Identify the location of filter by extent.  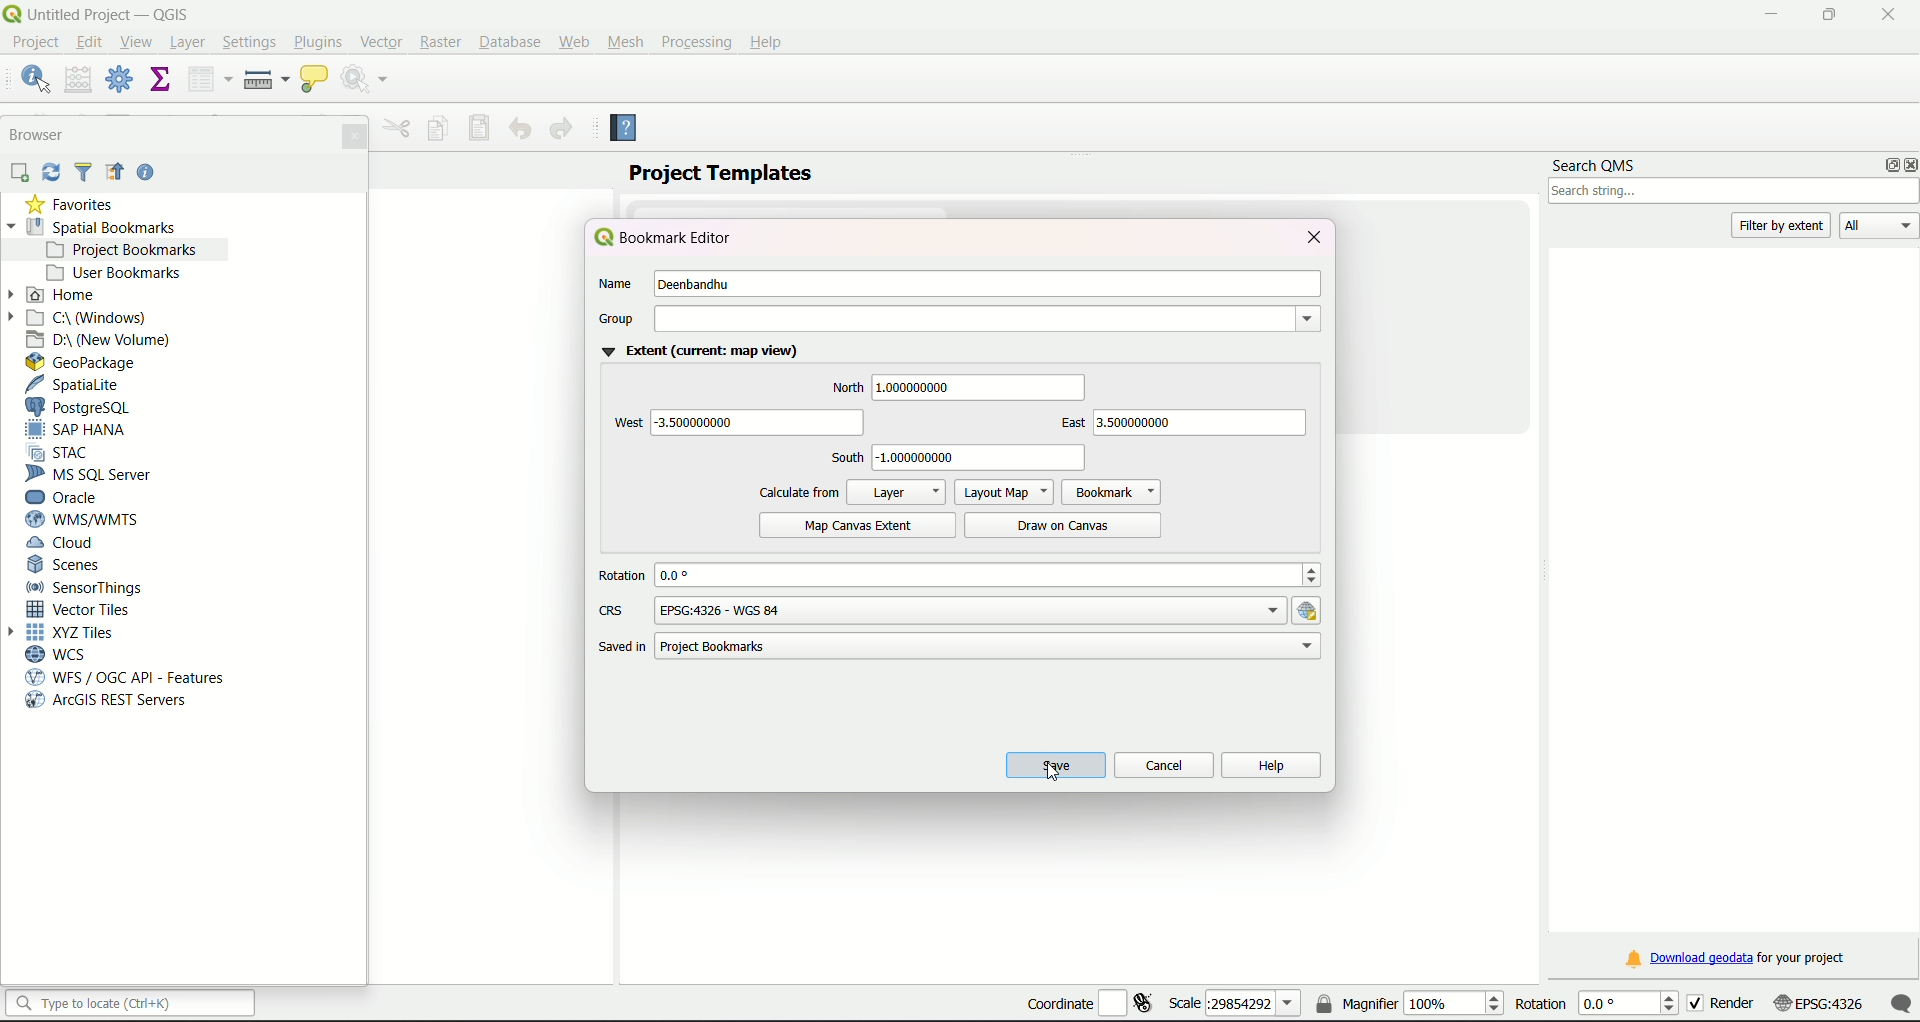
(1783, 224).